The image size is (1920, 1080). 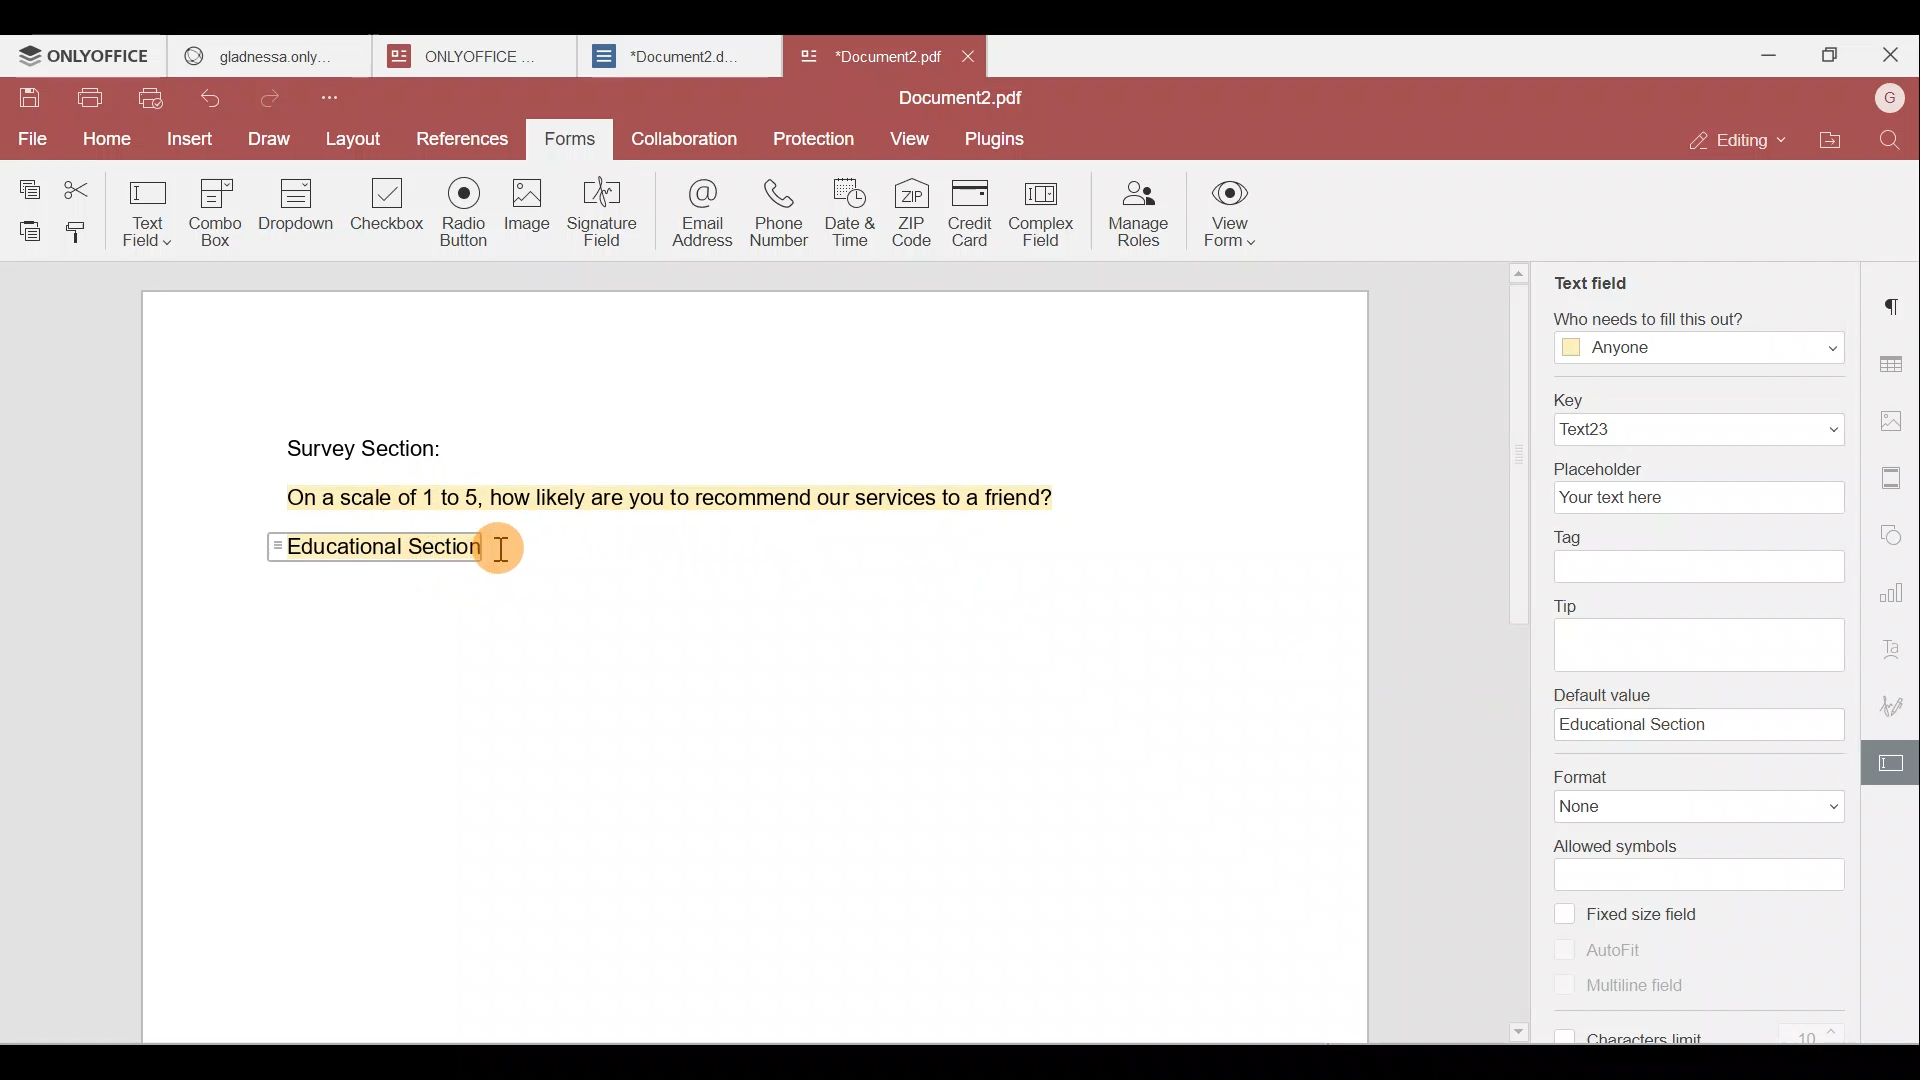 What do you see at coordinates (84, 184) in the screenshot?
I see `Cut` at bounding box center [84, 184].